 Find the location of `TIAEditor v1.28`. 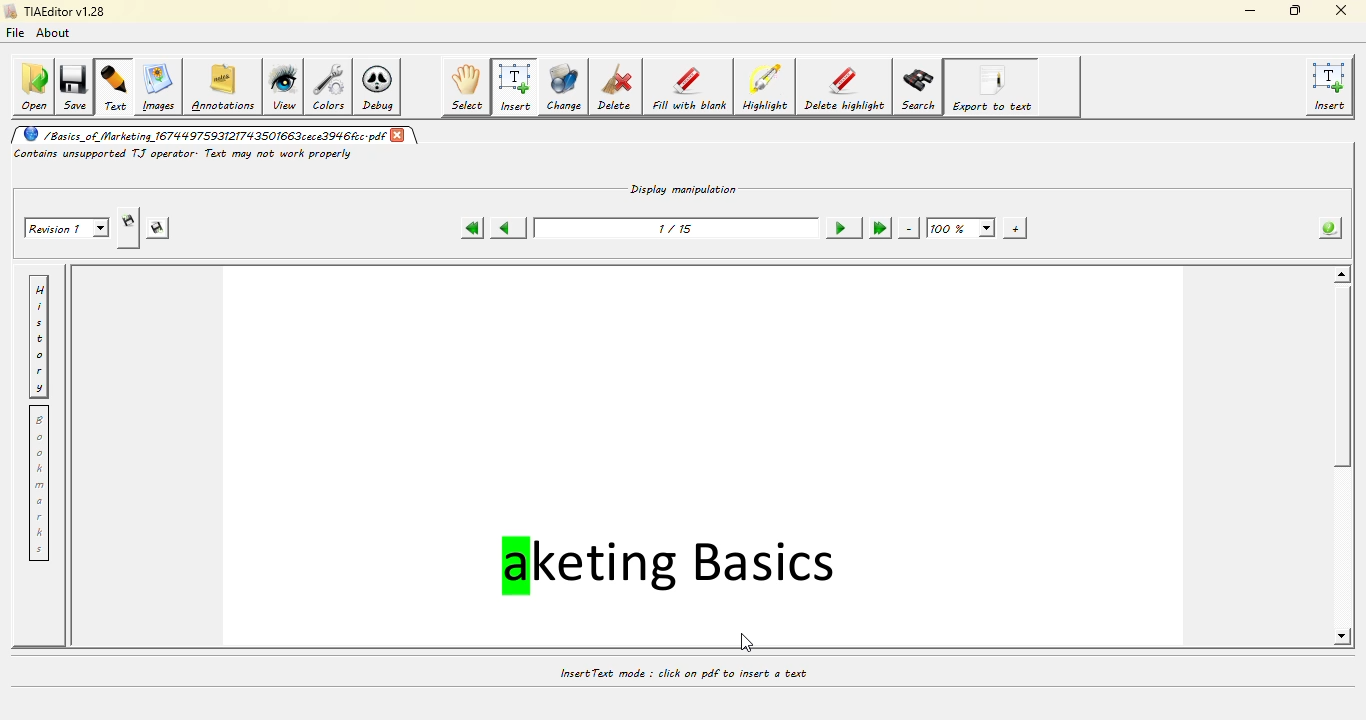

TIAEditor v1.28 is located at coordinates (56, 12).